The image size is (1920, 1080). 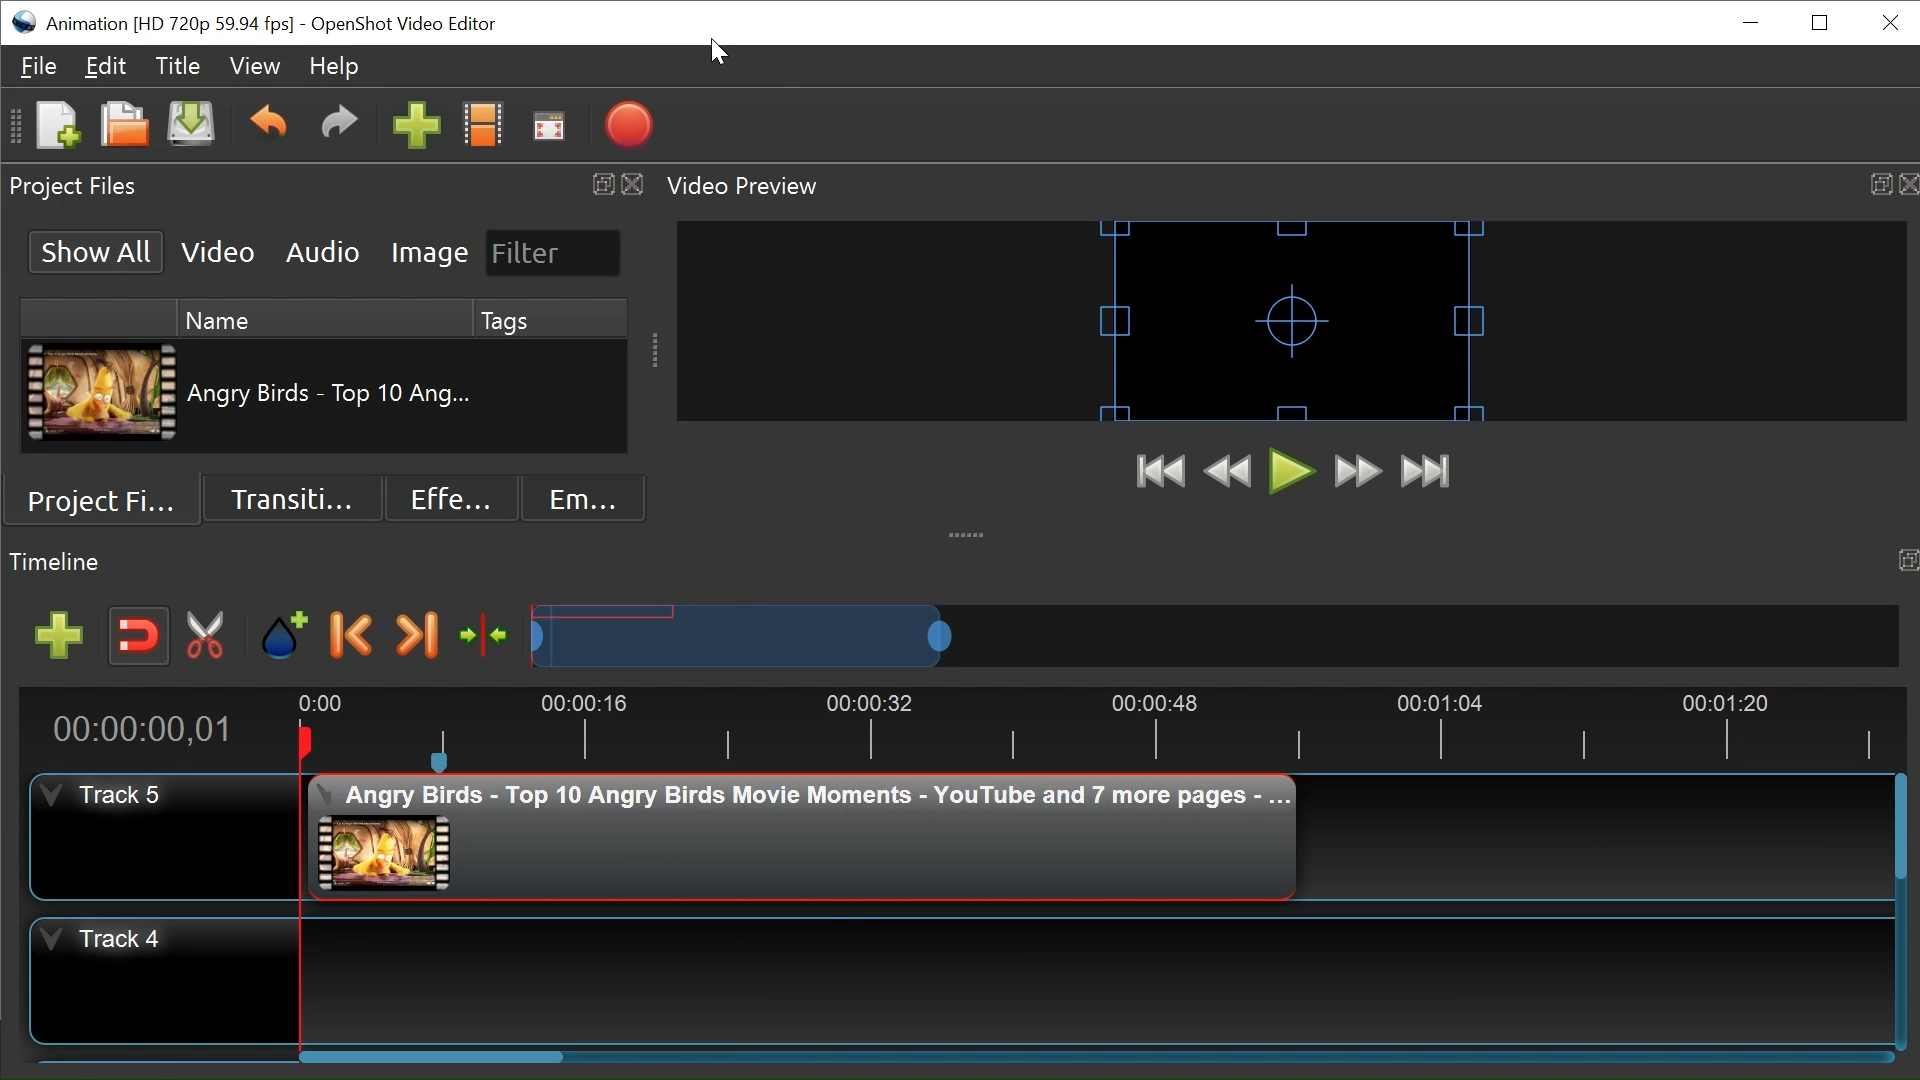 I want to click on Help, so click(x=339, y=69).